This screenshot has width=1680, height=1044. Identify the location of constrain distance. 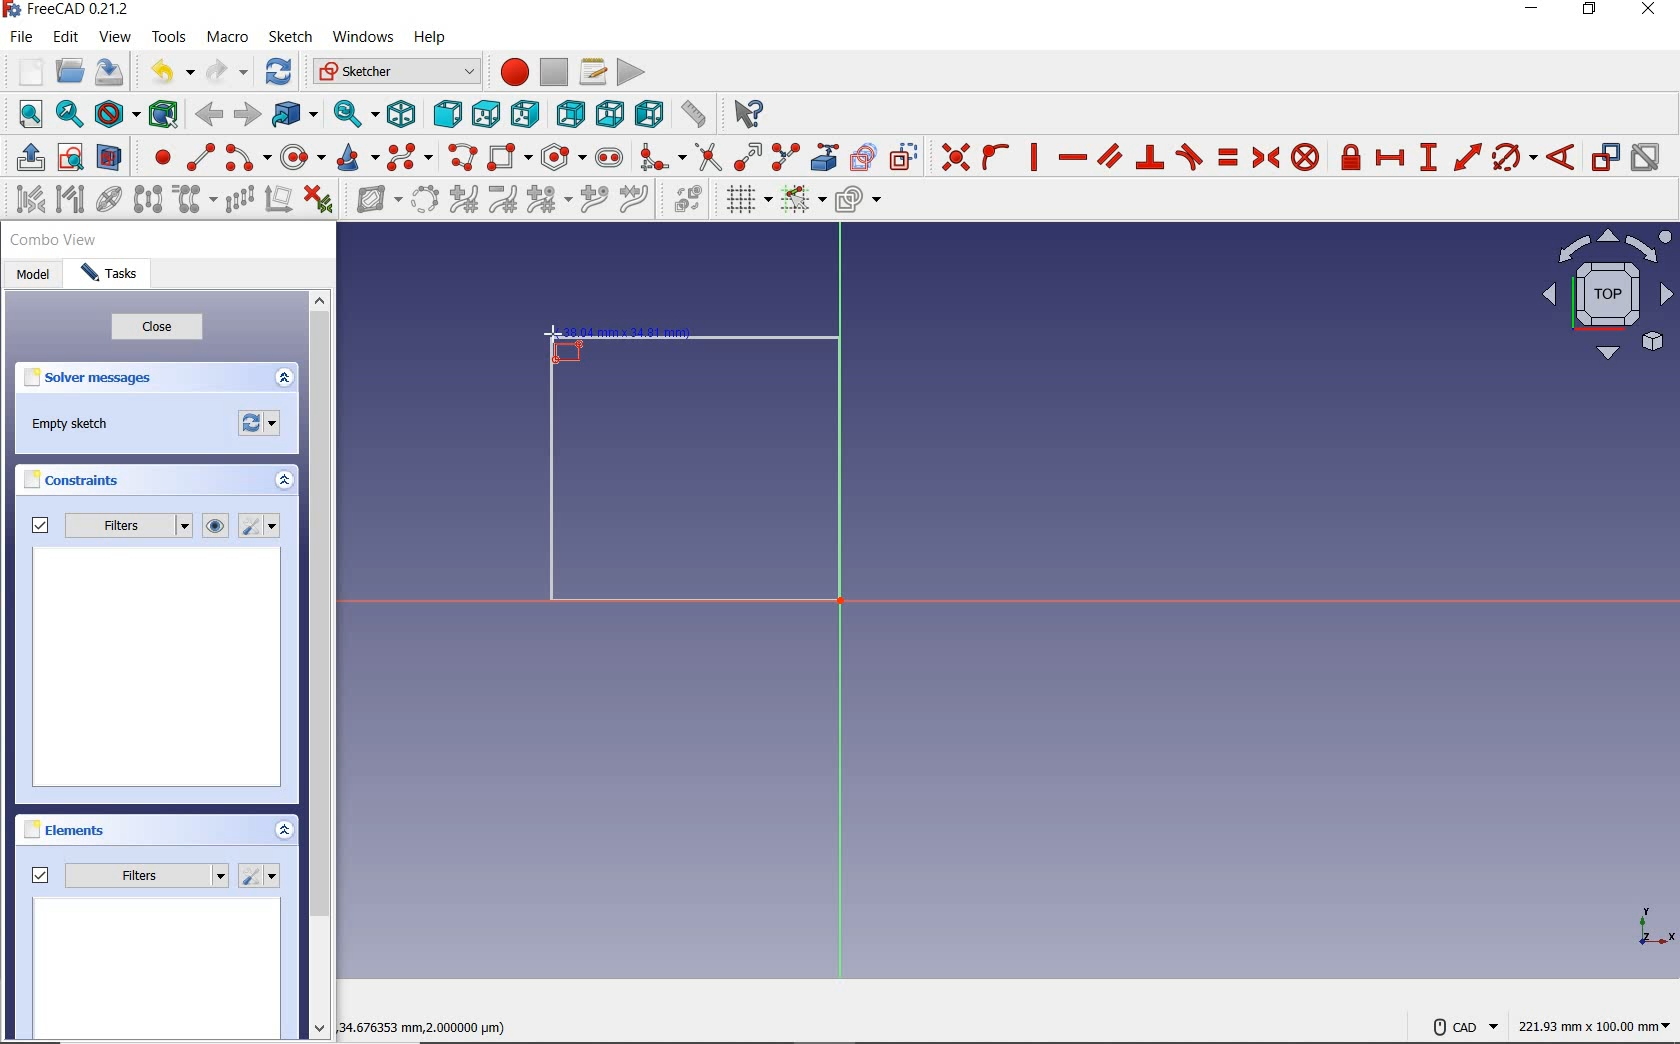
(1466, 158).